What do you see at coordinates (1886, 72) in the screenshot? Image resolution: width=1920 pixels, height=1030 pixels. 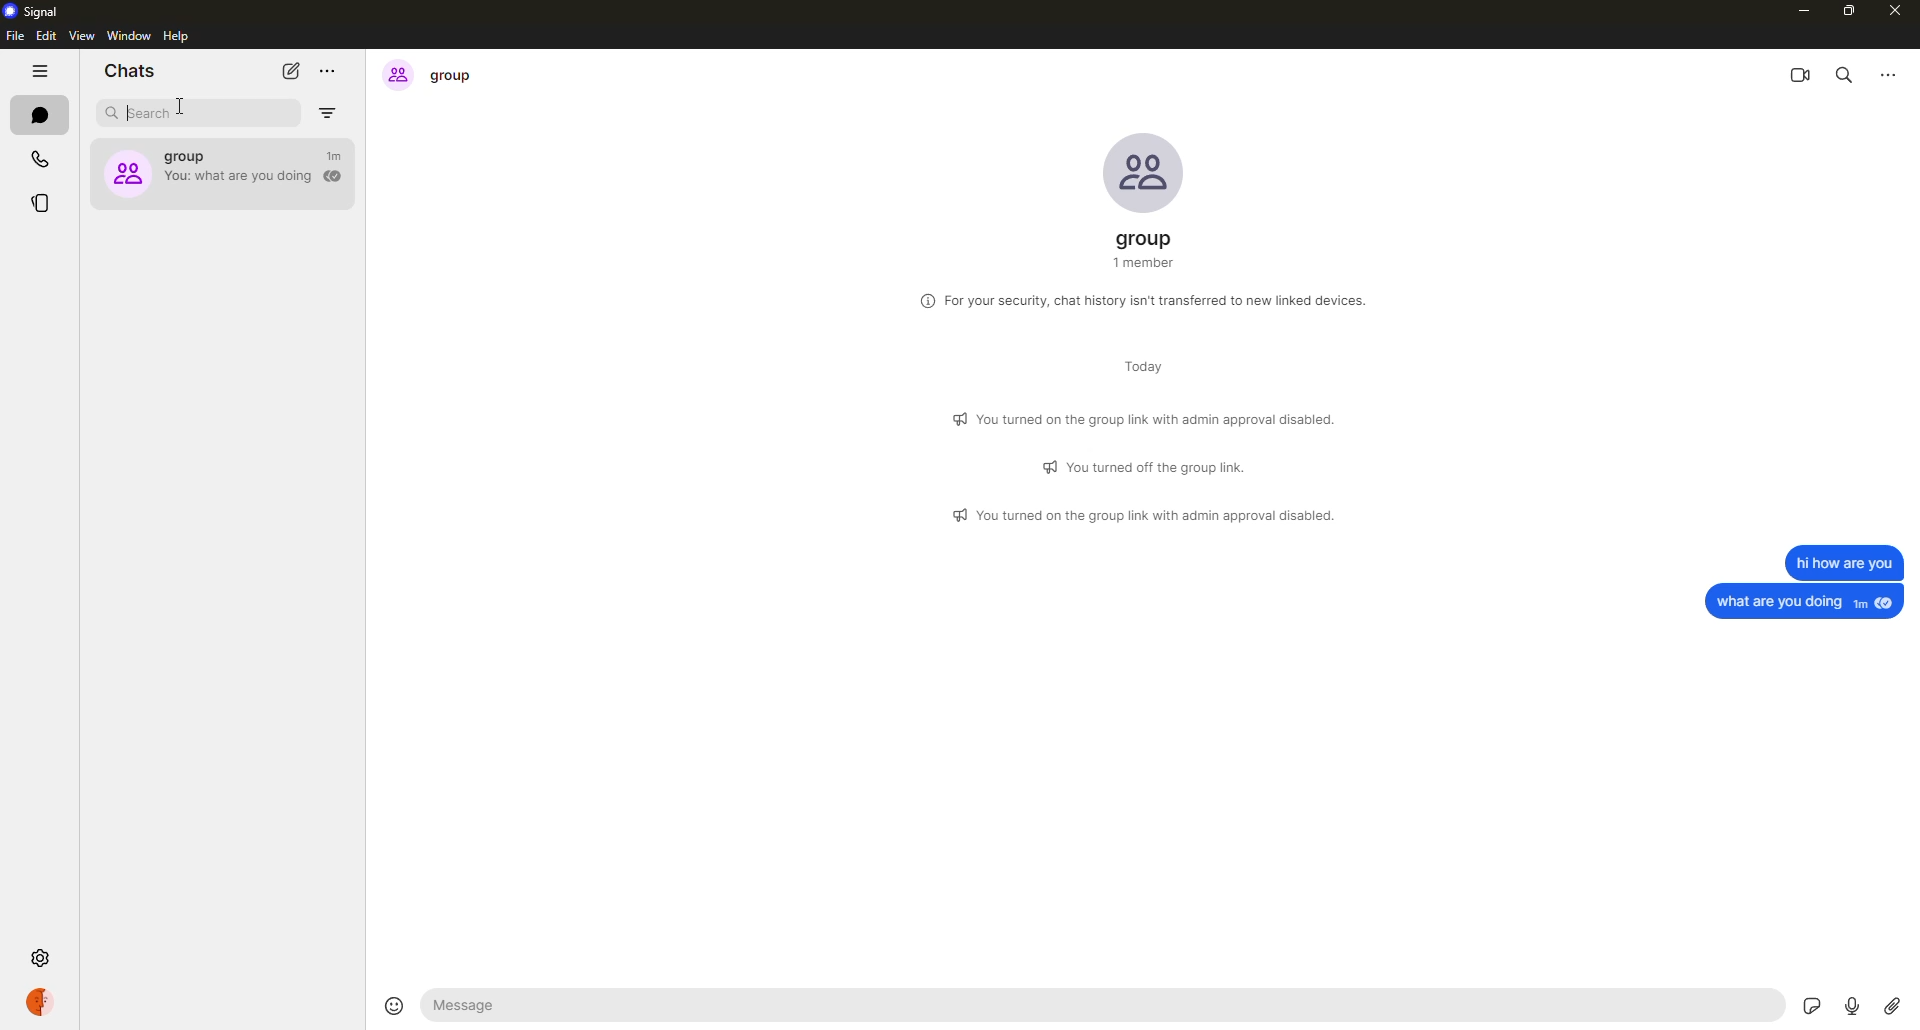 I see `more` at bounding box center [1886, 72].